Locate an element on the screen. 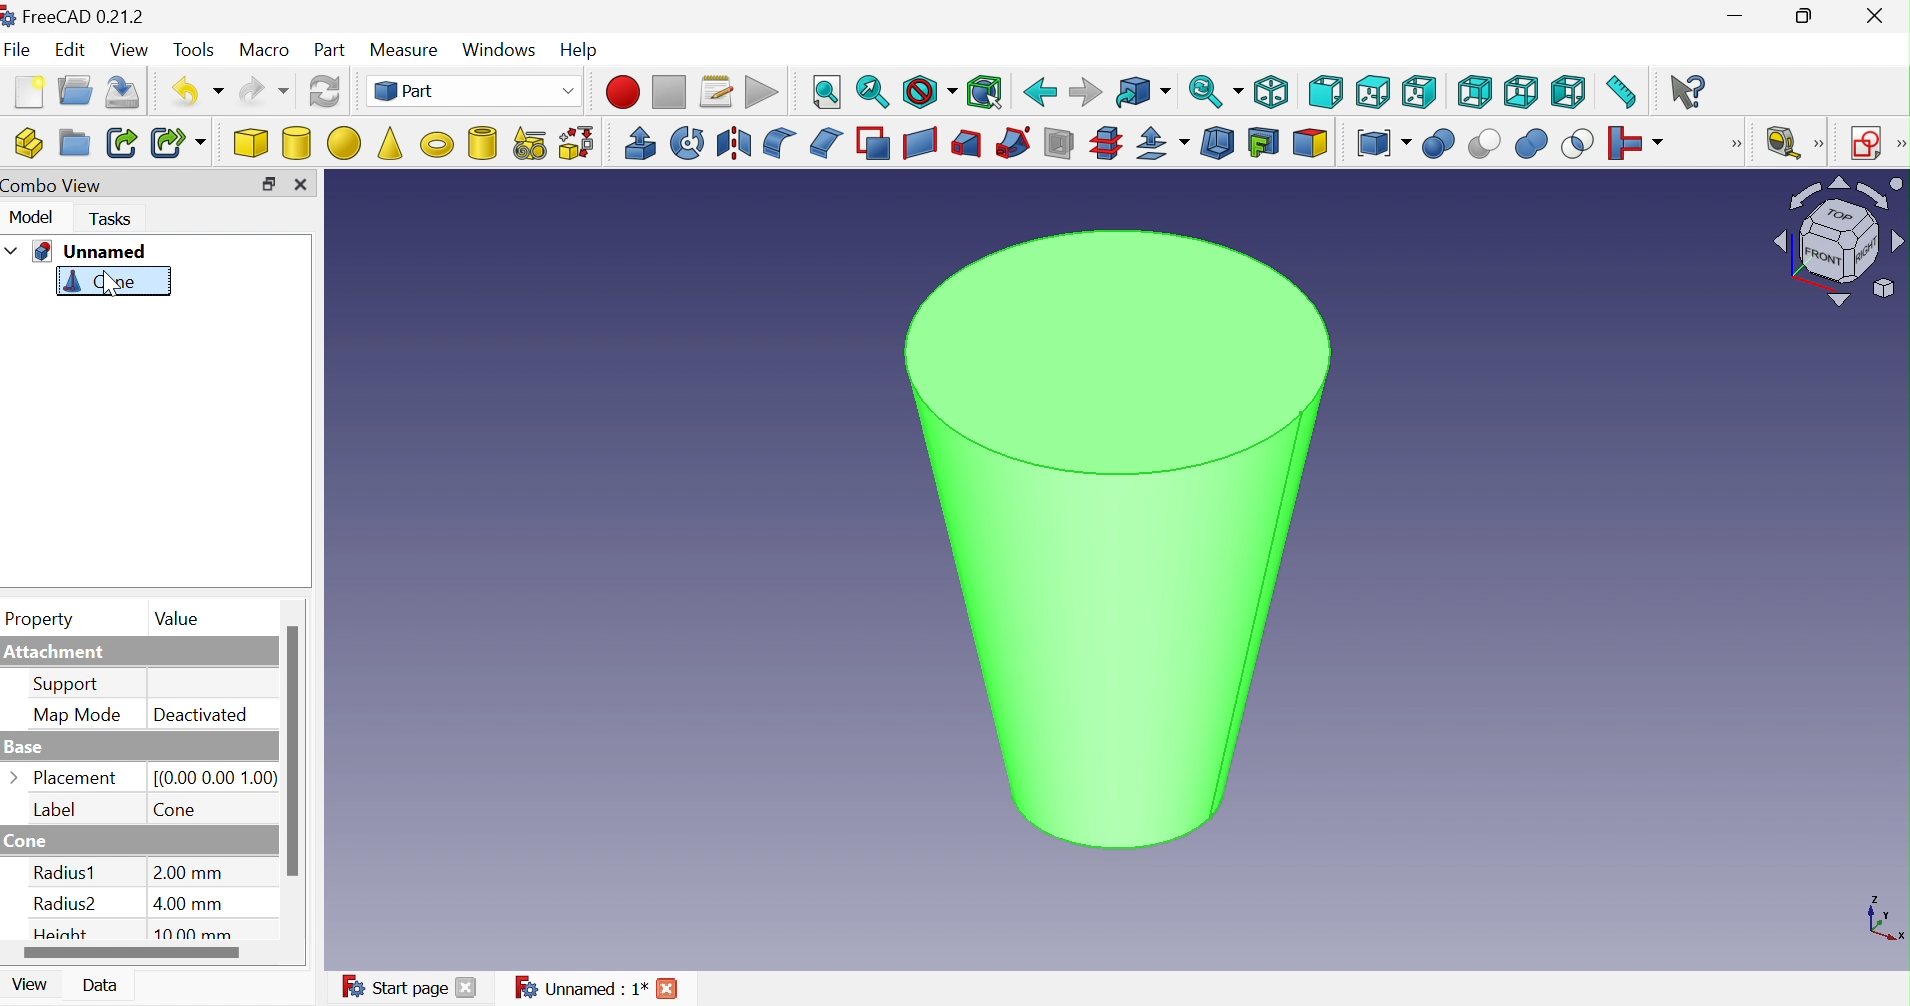 Image resolution: width=1910 pixels, height=1006 pixels. Part is located at coordinates (475, 91).